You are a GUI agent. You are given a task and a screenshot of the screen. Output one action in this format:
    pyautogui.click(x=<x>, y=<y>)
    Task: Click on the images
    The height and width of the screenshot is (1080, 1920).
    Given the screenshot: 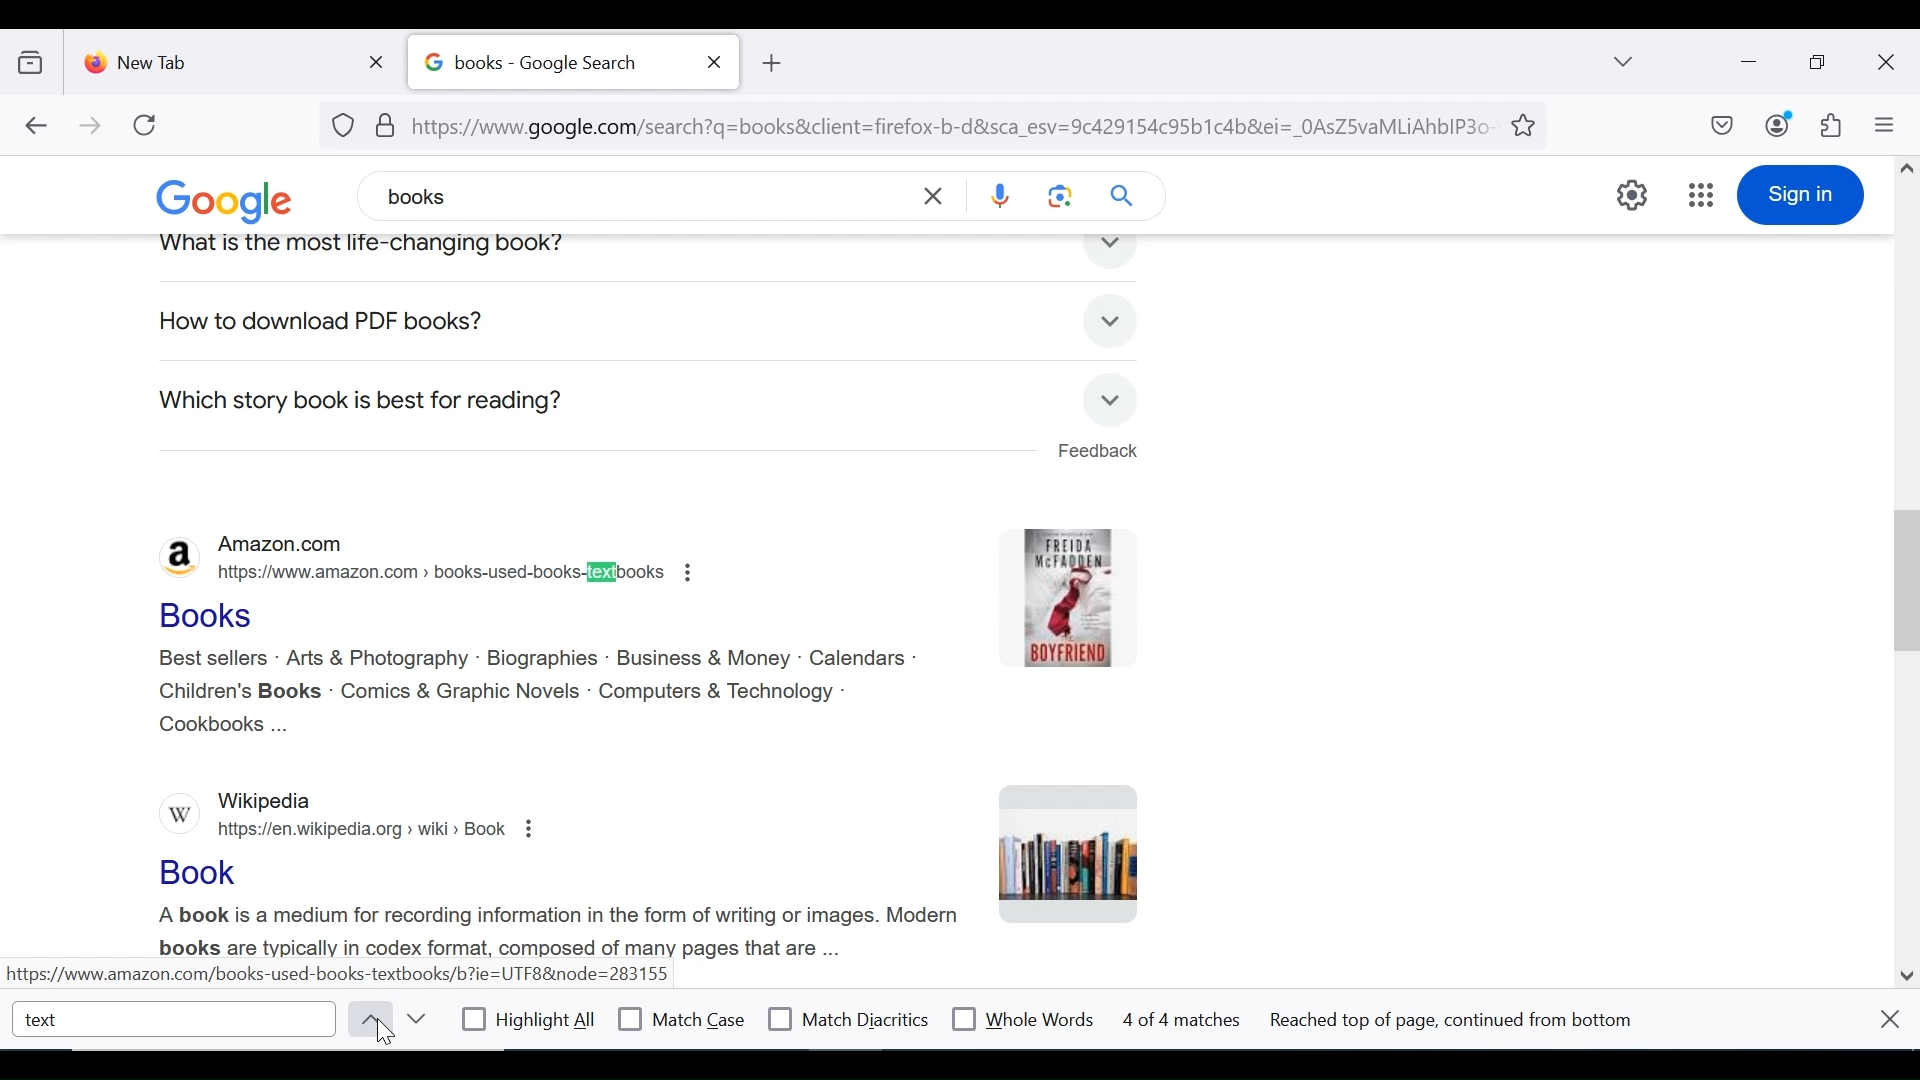 What is the action you would take?
    pyautogui.click(x=255, y=322)
    